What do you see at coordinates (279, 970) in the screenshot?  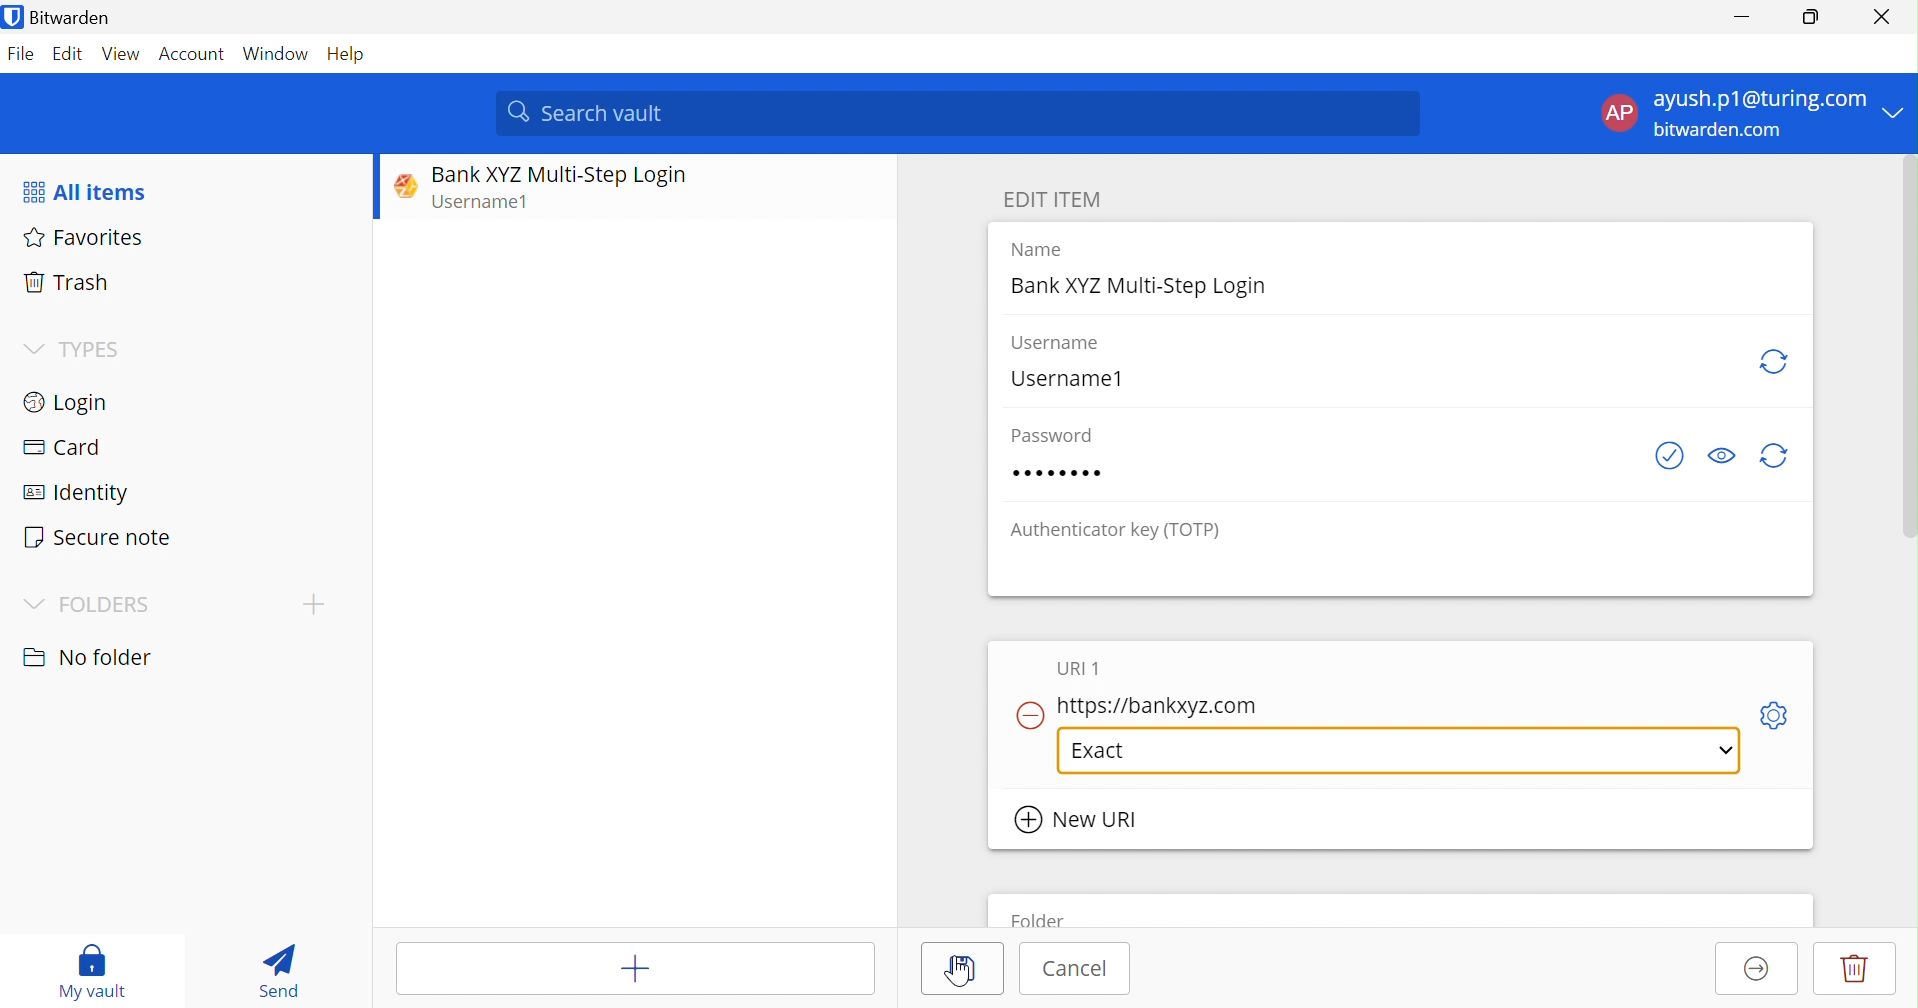 I see `Send` at bounding box center [279, 970].